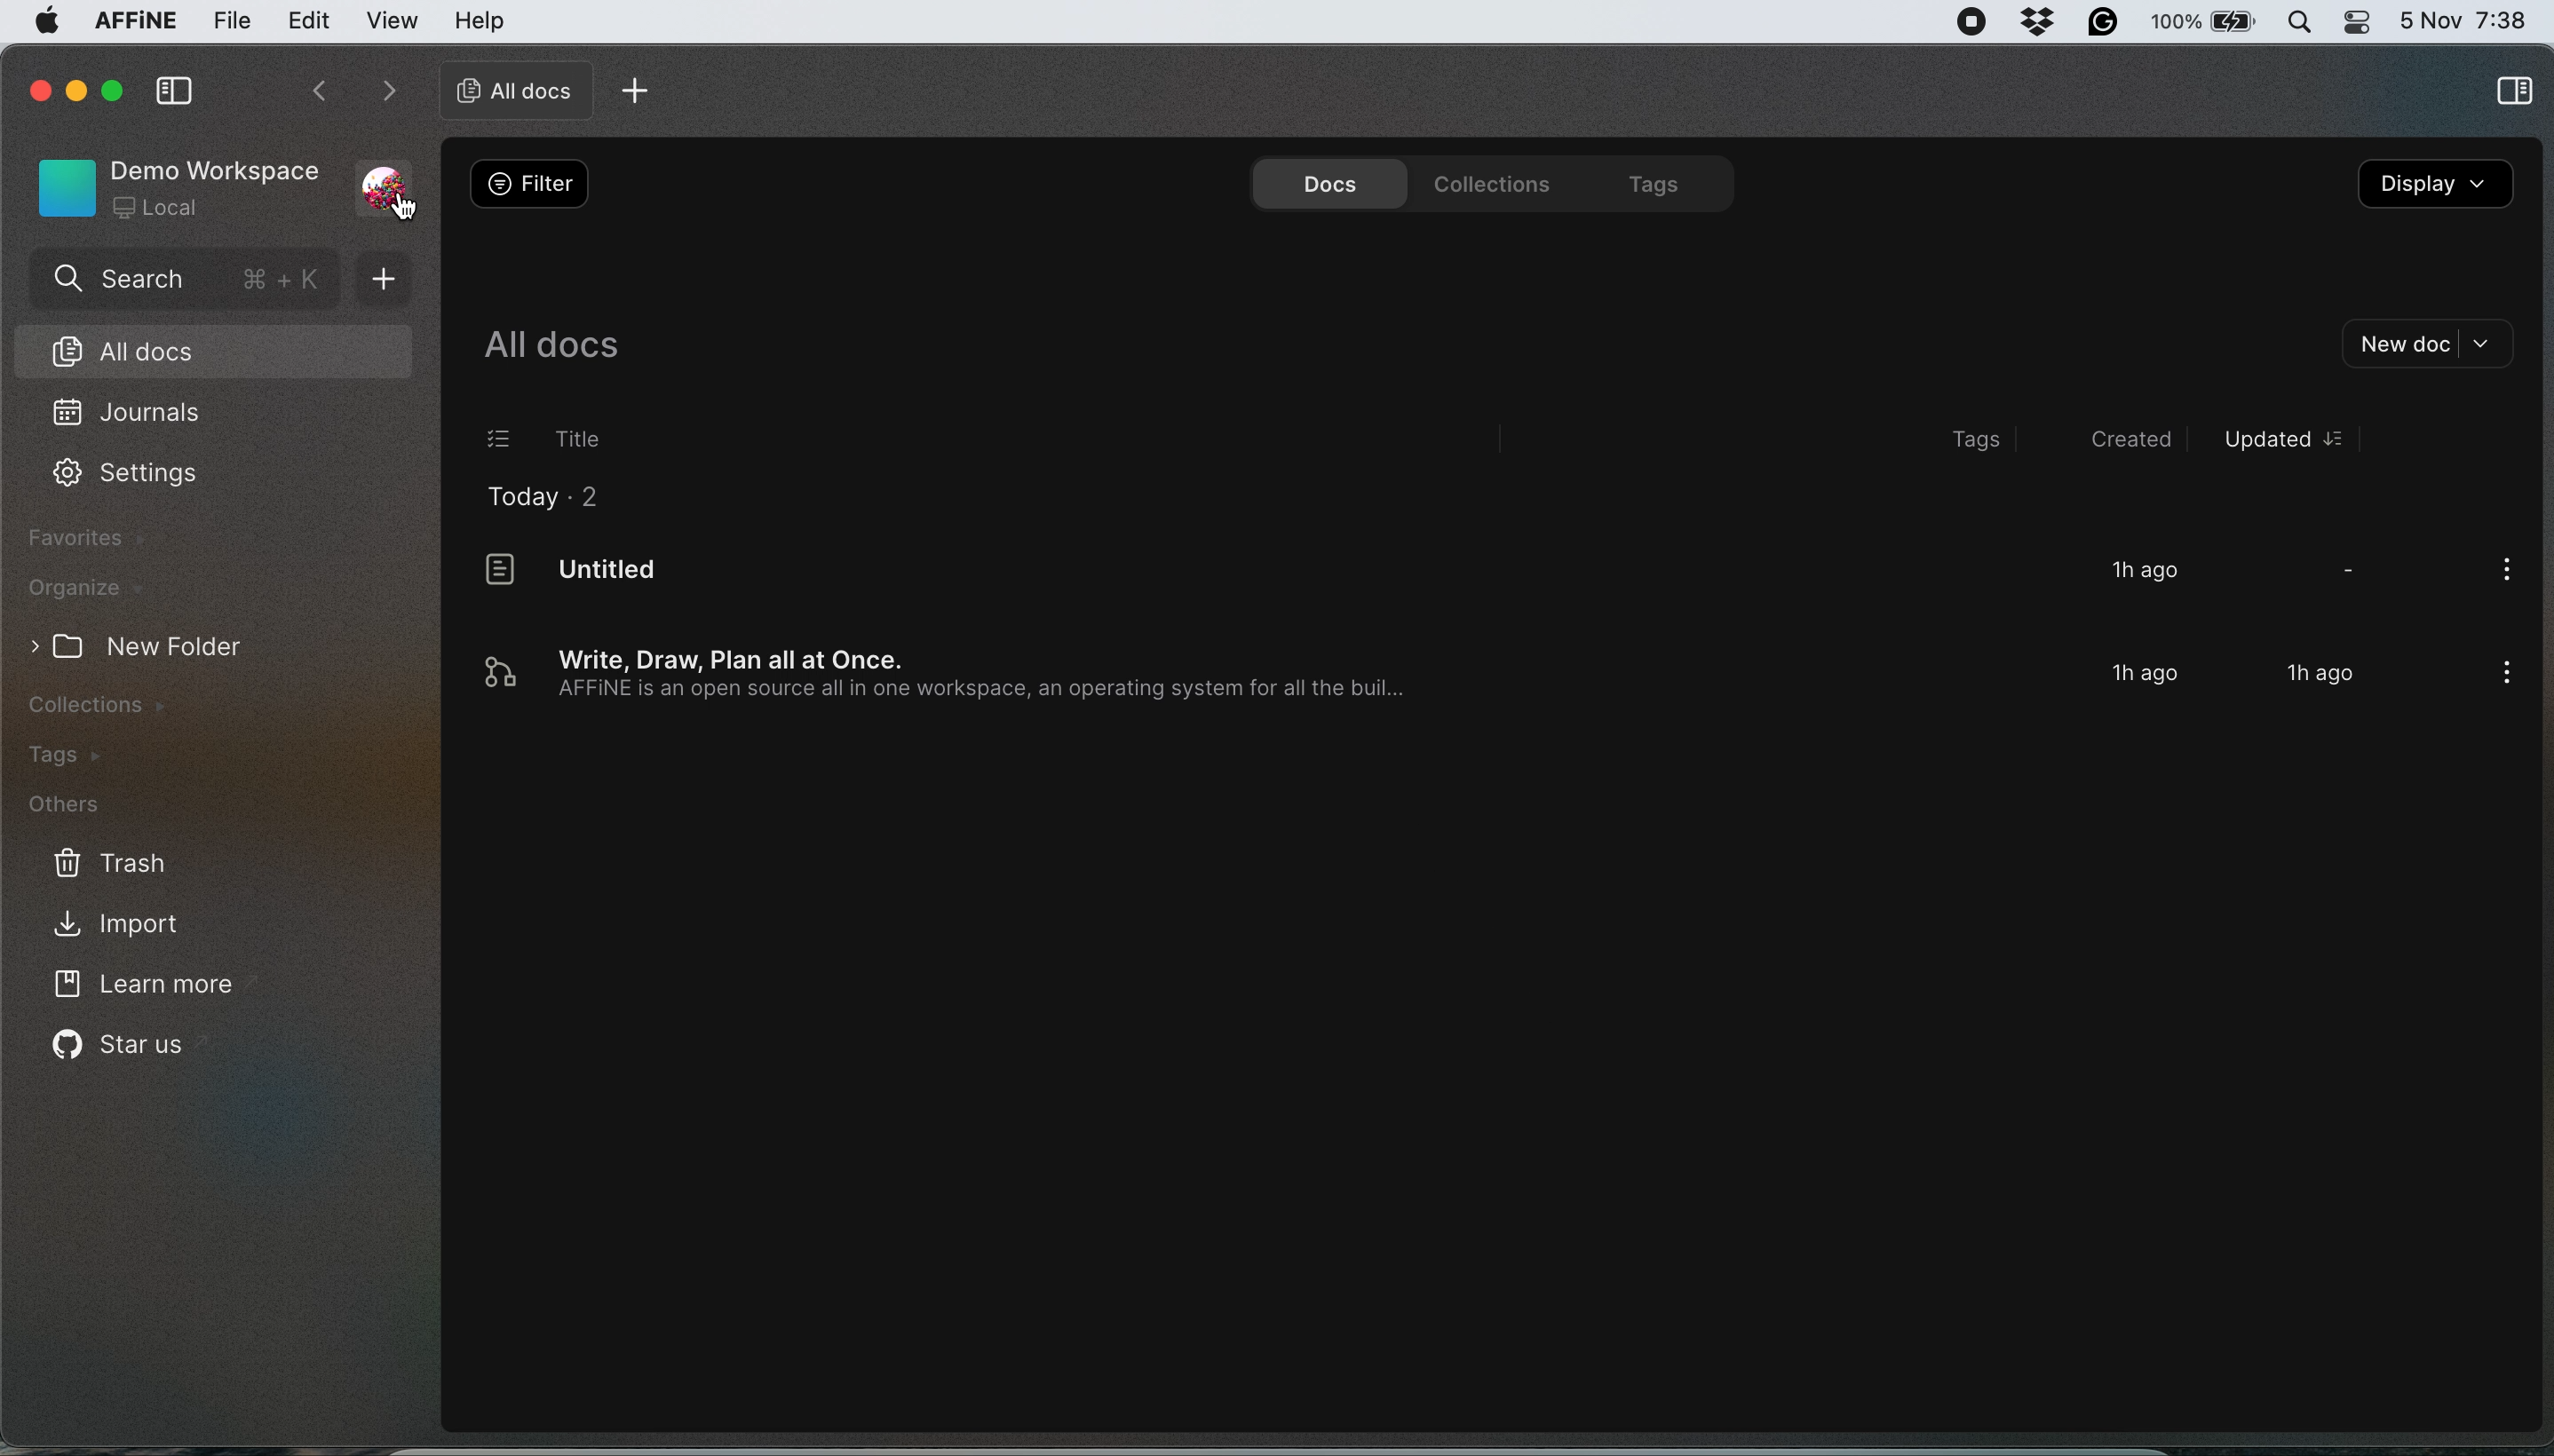 Image resolution: width=2554 pixels, height=1456 pixels. What do you see at coordinates (127, 477) in the screenshot?
I see `settings` at bounding box center [127, 477].